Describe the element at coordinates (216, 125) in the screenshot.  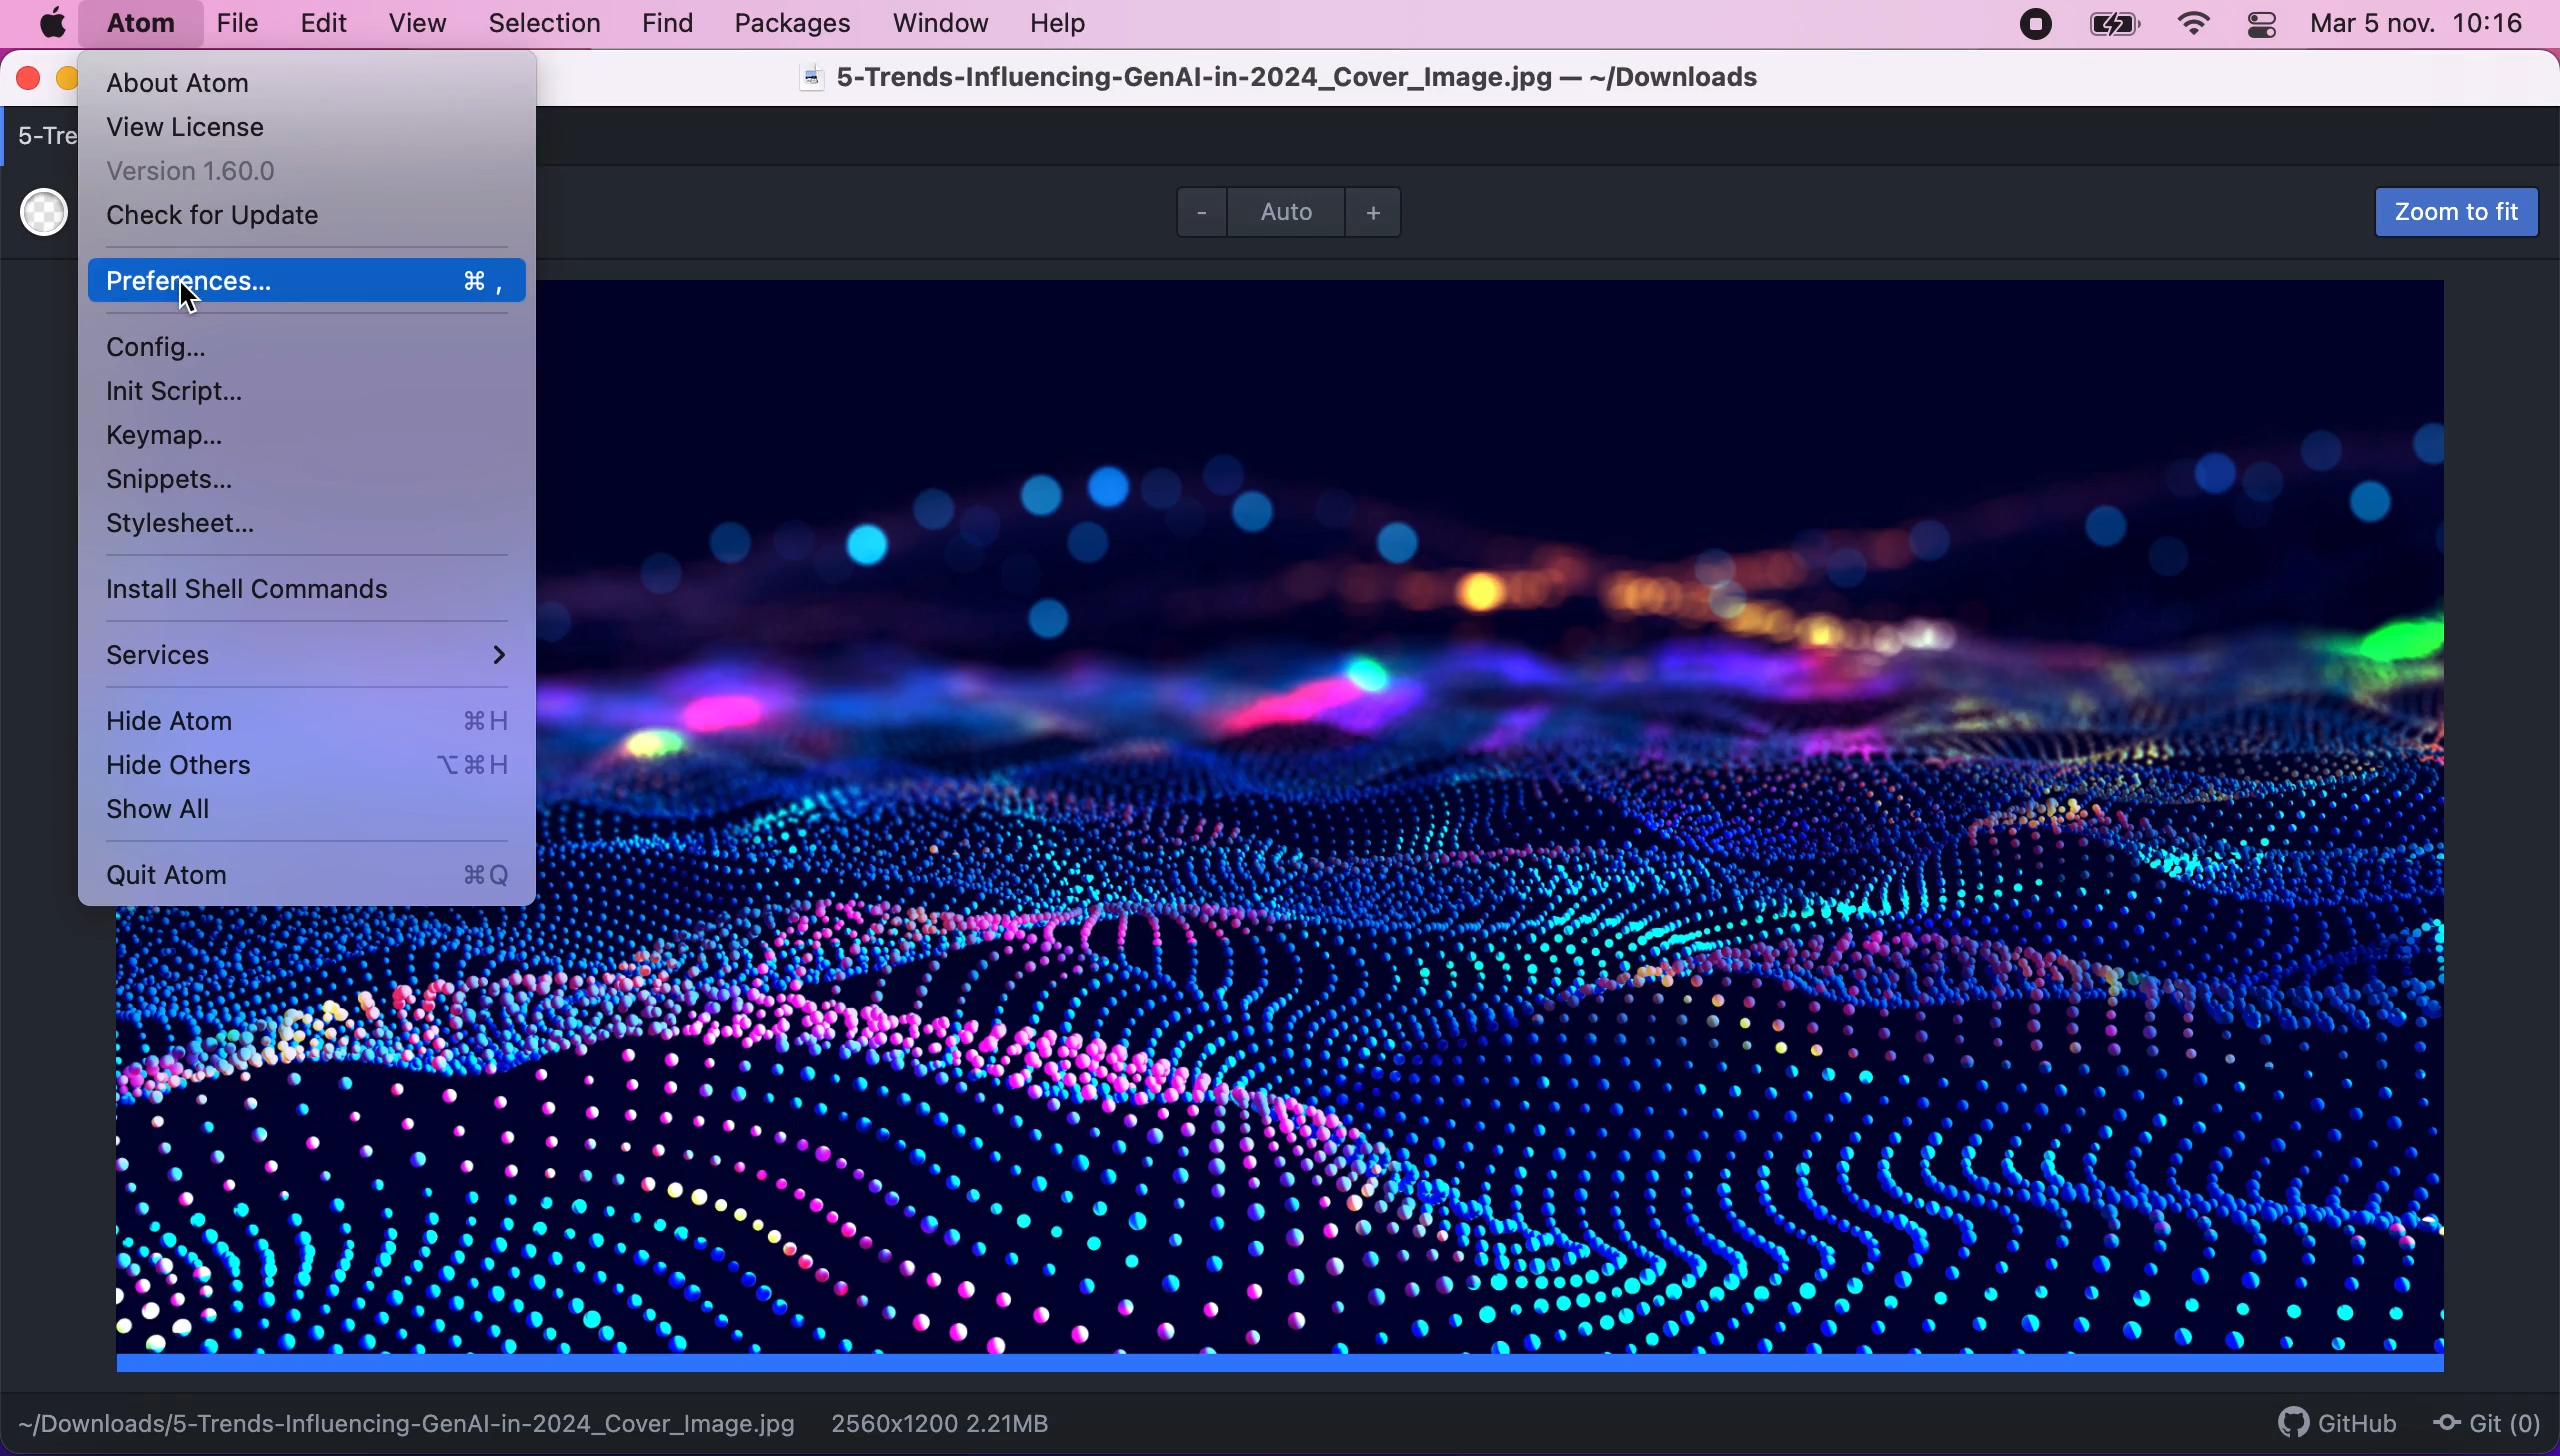
I see `view license` at that location.